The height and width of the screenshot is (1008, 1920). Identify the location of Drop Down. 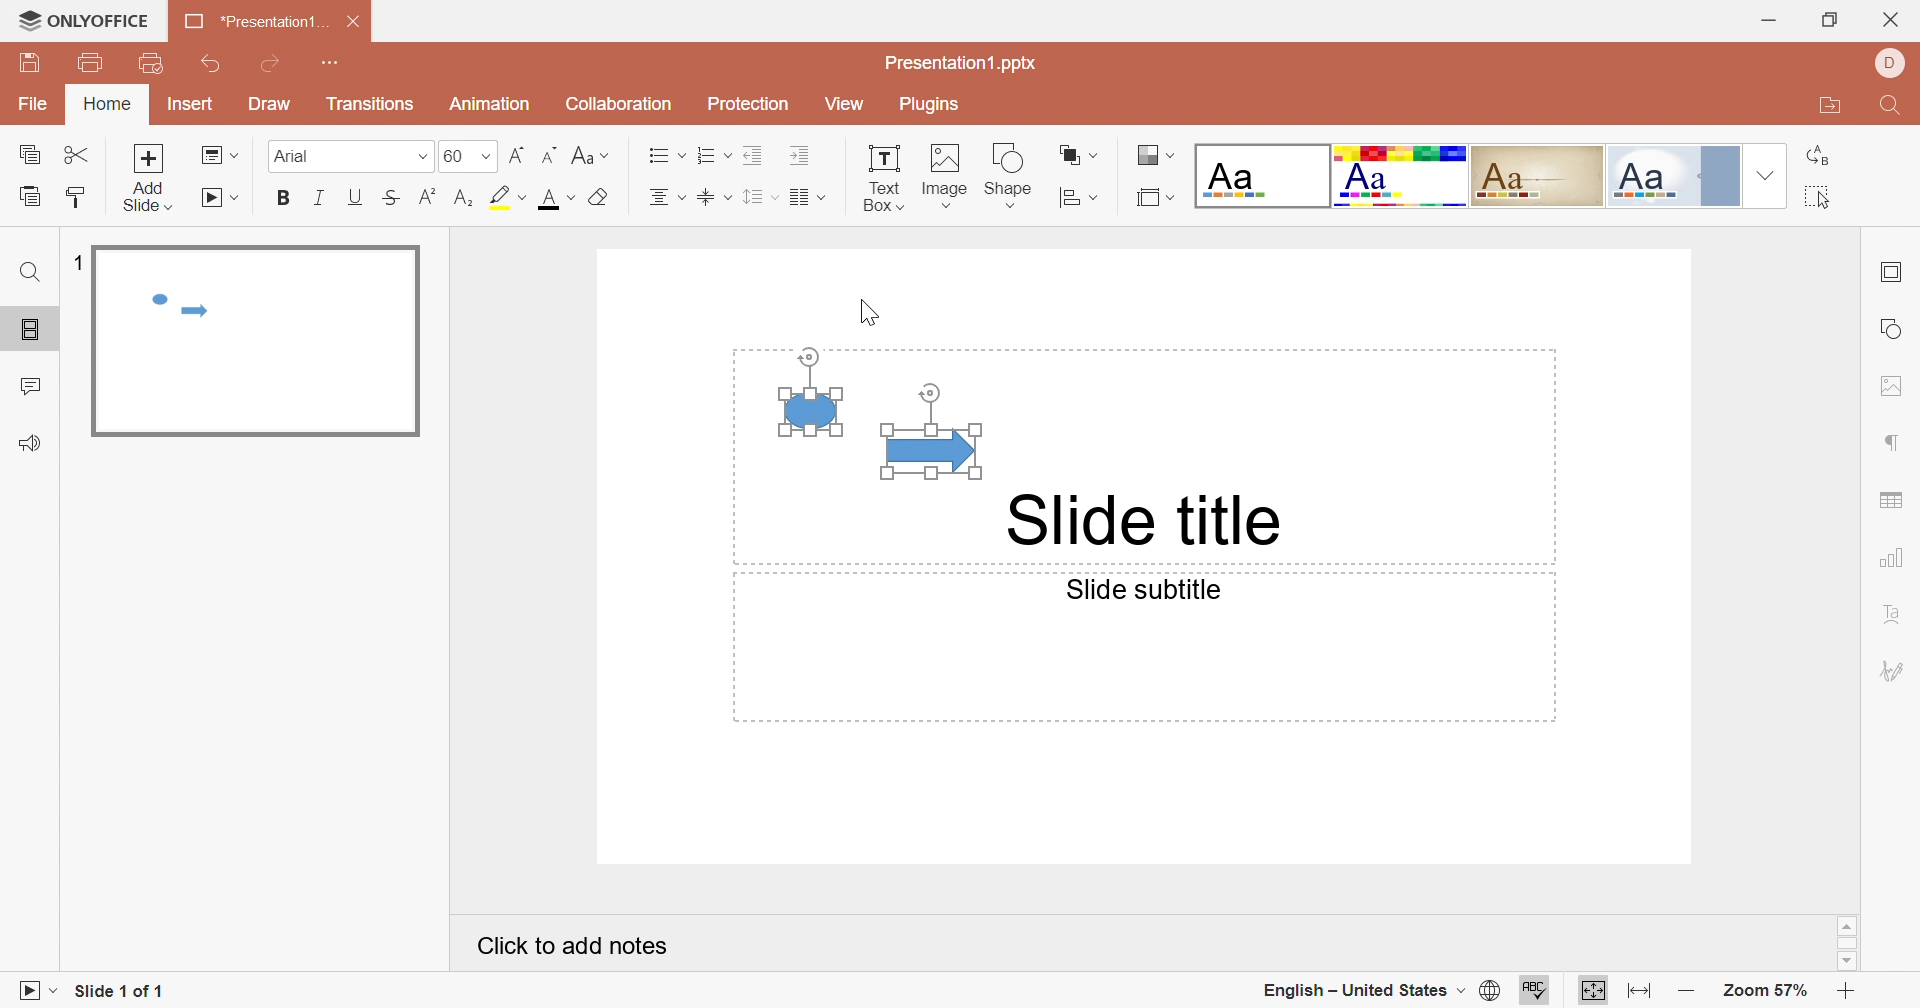
(1762, 174).